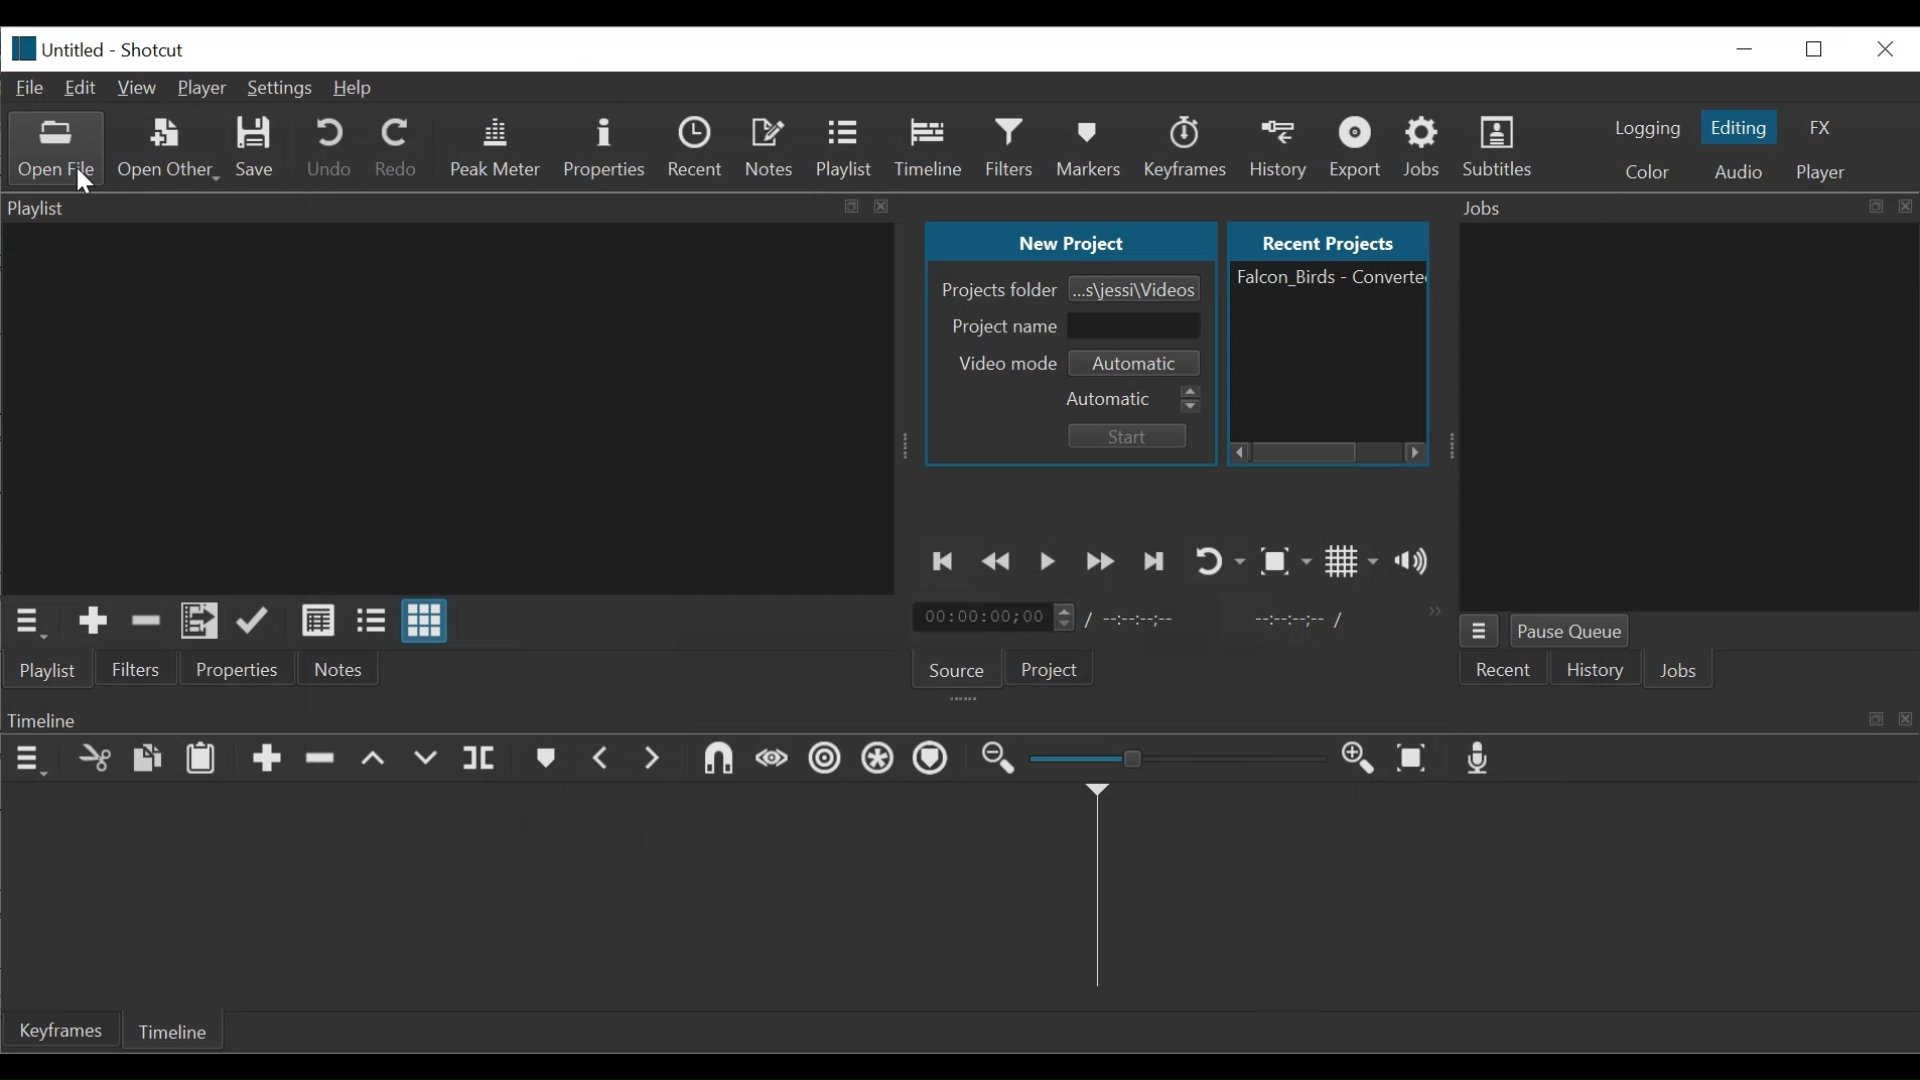 Image resolution: width=1920 pixels, height=1080 pixels. I want to click on Video mode, so click(1005, 363).